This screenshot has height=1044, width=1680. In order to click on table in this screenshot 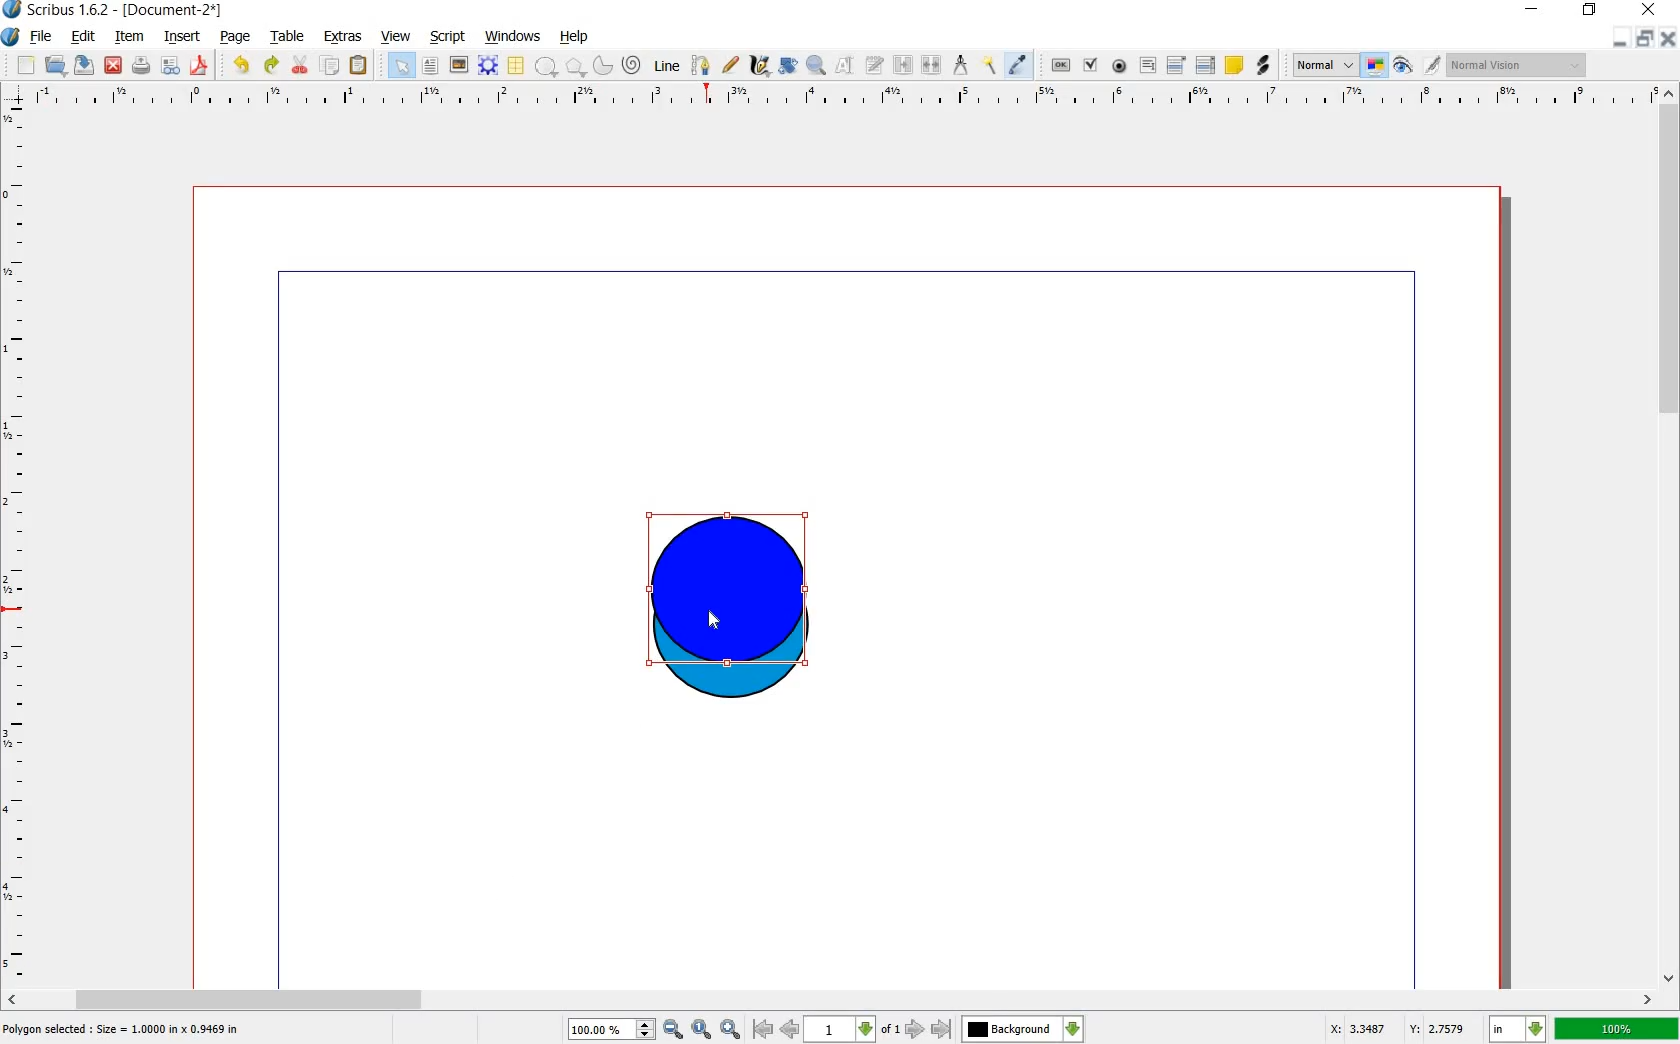, I will do `click(289, 37)`.